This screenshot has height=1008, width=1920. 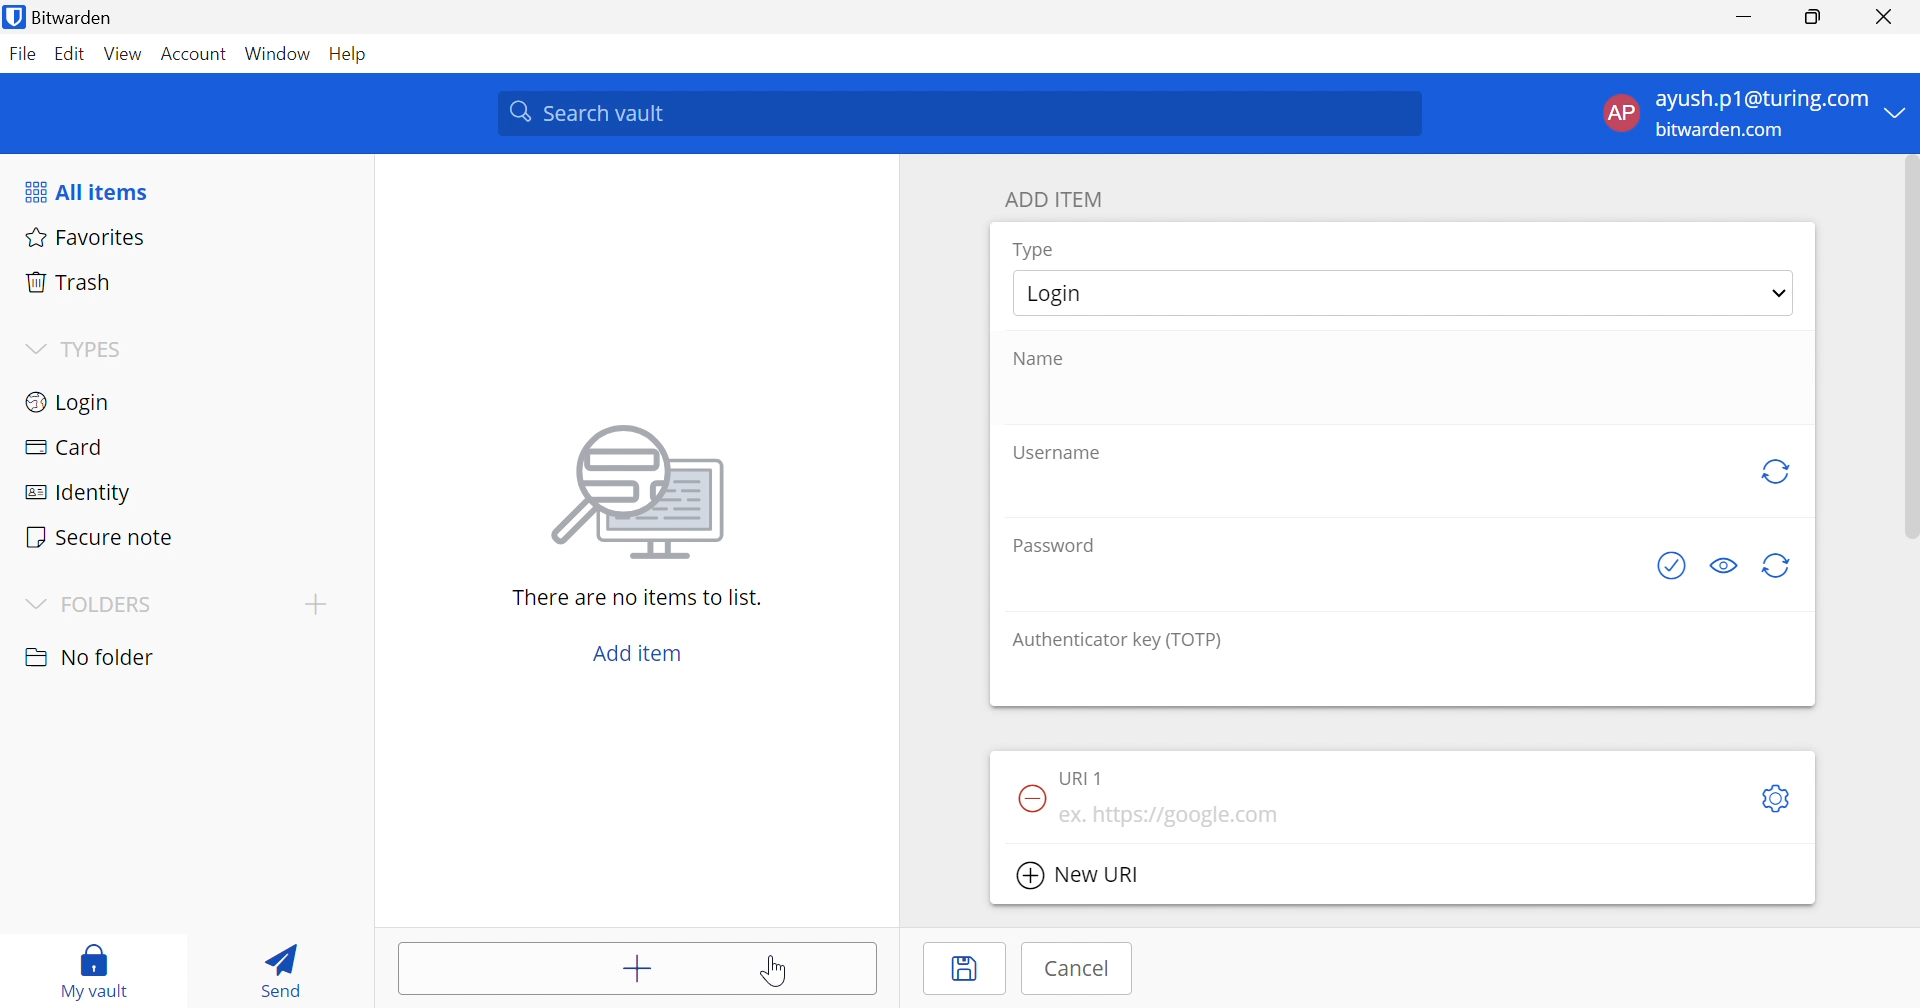 What do you see at coordinates (195, 52) in the screenshot?
I see `Account` at bounding box center [195, 52].